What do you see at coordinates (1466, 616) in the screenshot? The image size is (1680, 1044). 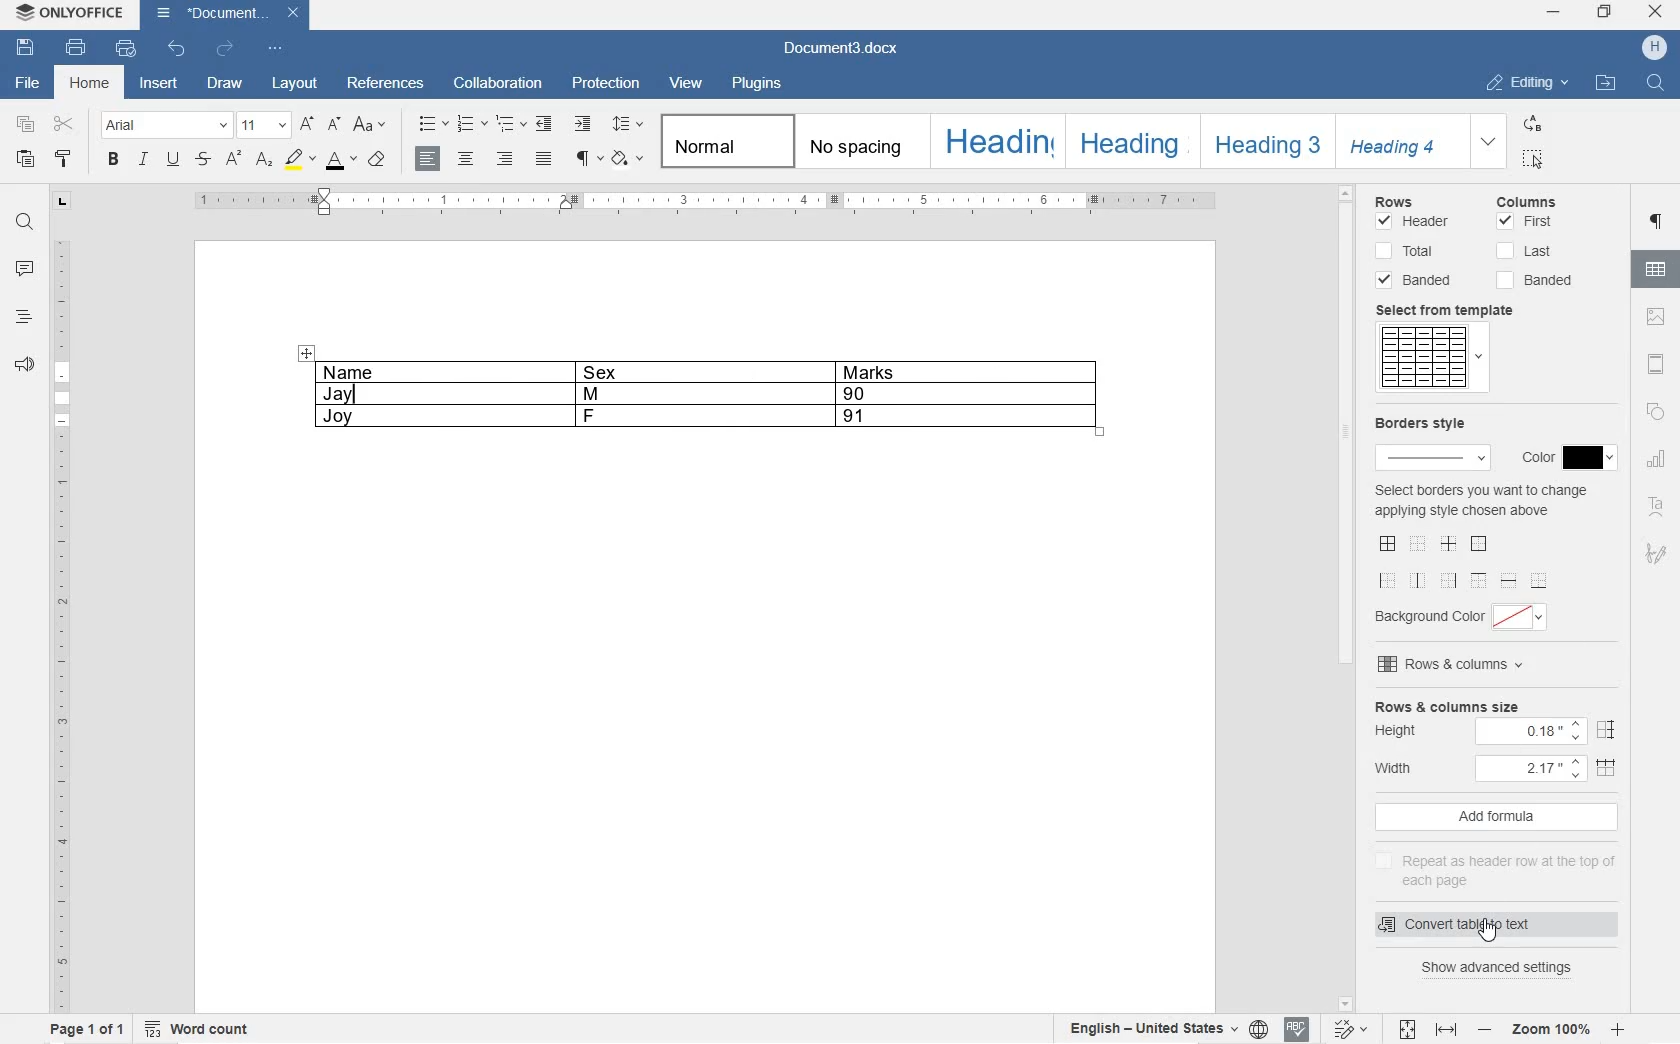 I see `background color` at bounding box center [1466, 616].